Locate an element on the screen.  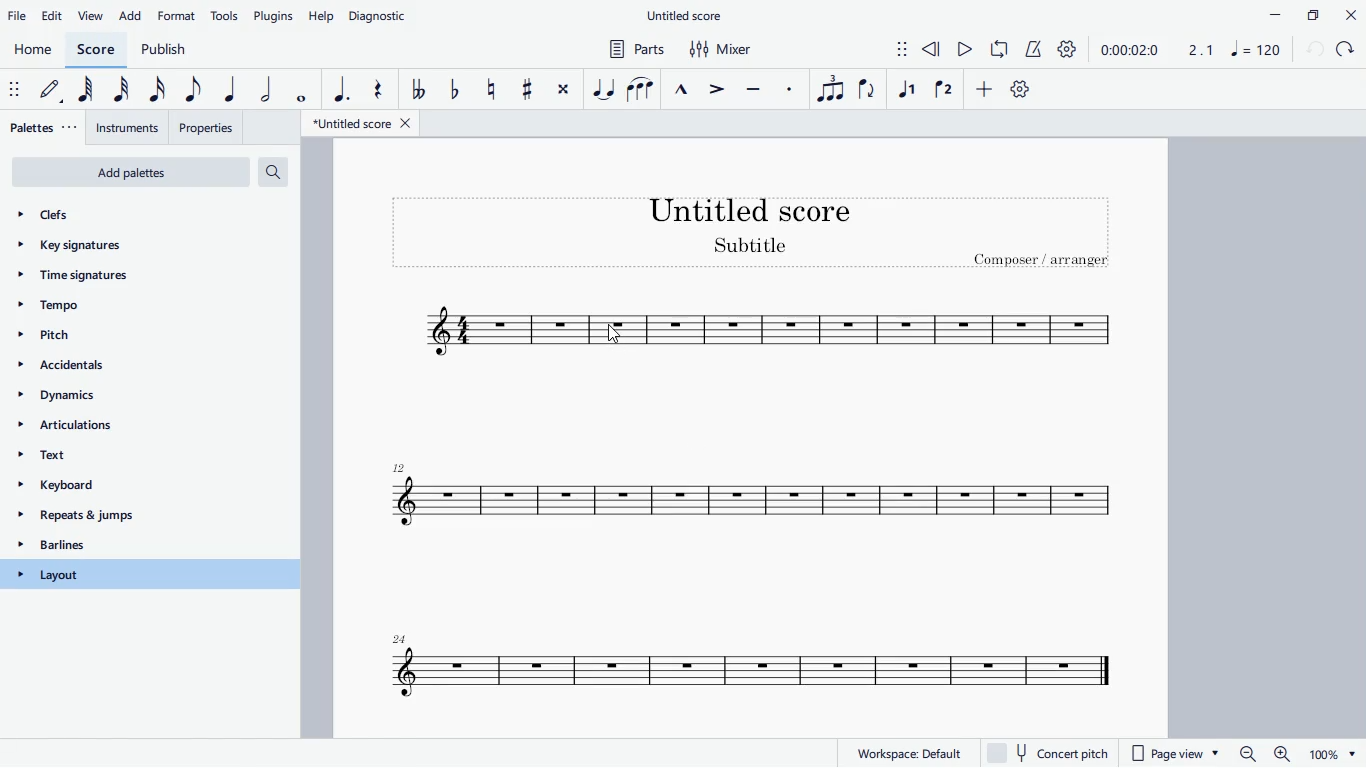
score is located at coordinates (735, 668).